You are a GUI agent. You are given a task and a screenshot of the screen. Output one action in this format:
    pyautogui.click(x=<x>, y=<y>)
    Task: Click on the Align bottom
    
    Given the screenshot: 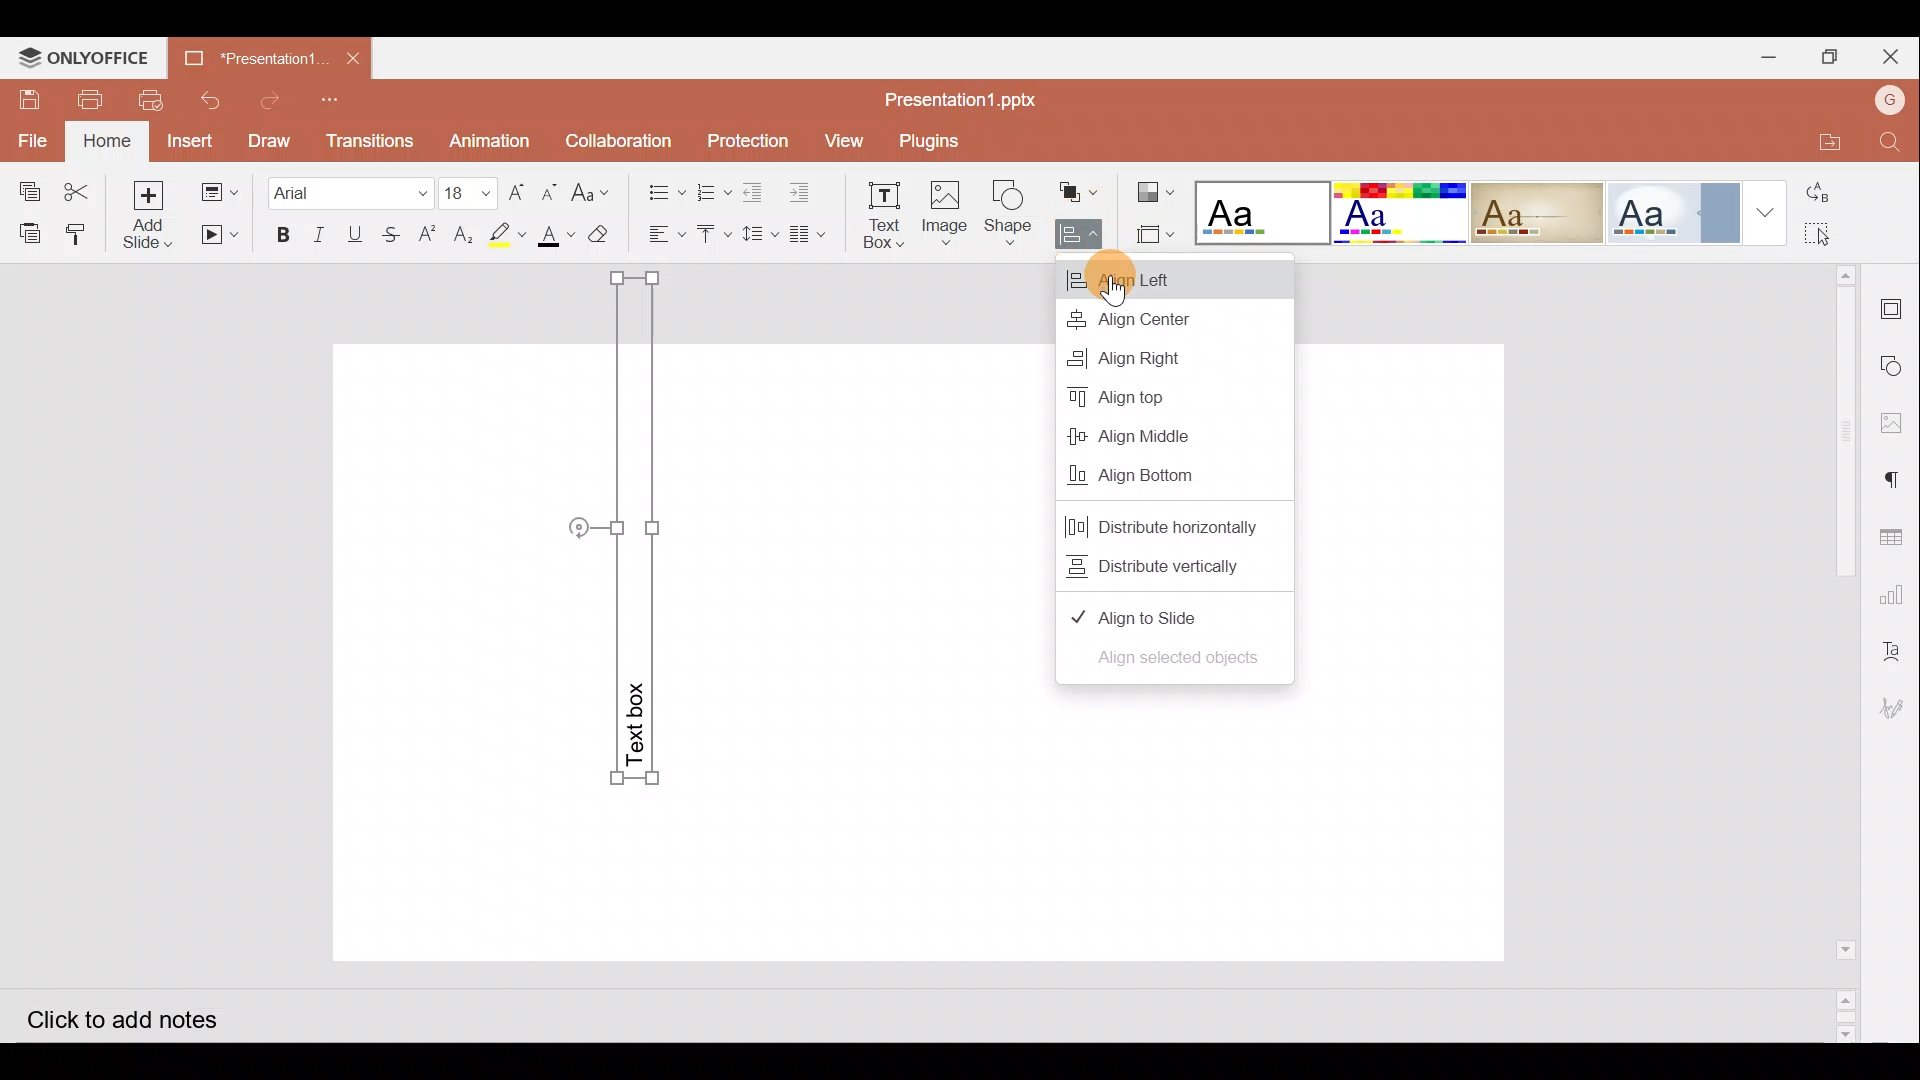 What is the action you would take?
    pyautogui.click(x=1174, y=481)
    